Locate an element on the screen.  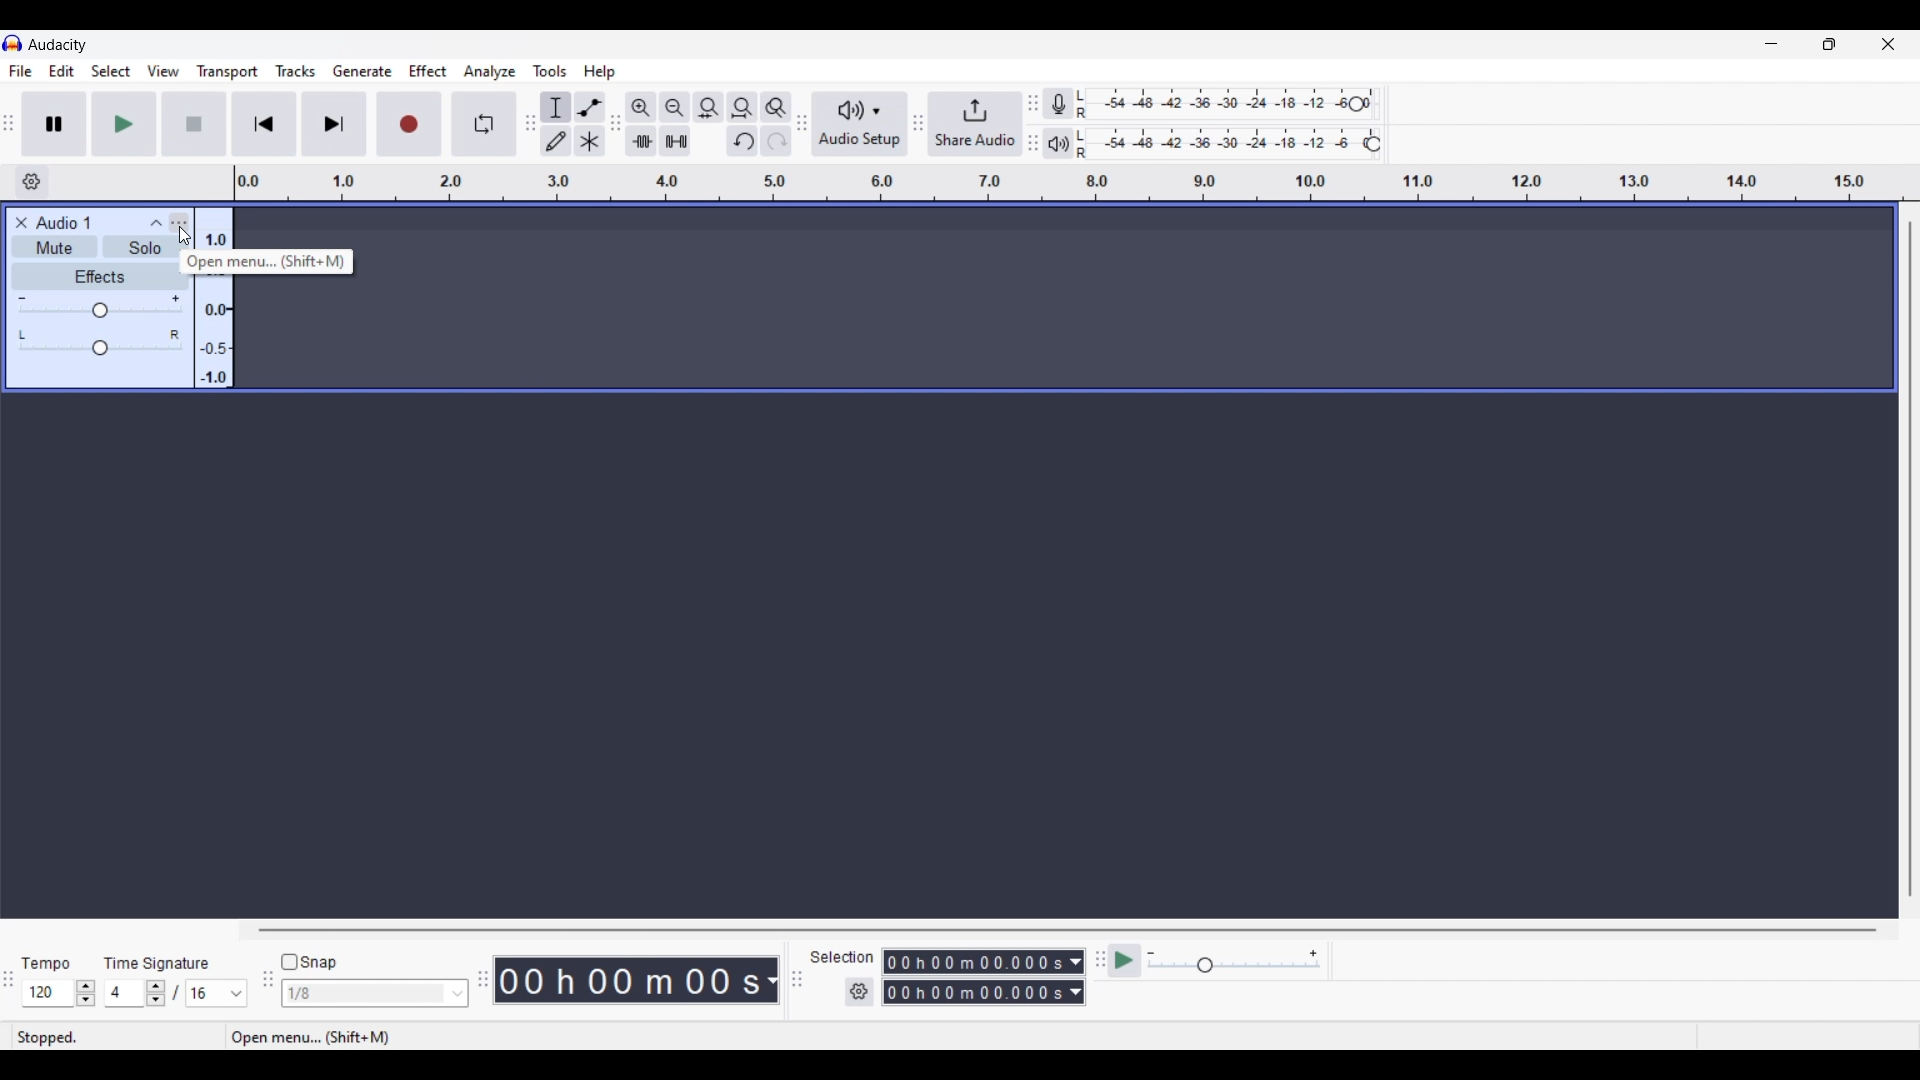
Selected time signature is located at coordinates (126, 994).